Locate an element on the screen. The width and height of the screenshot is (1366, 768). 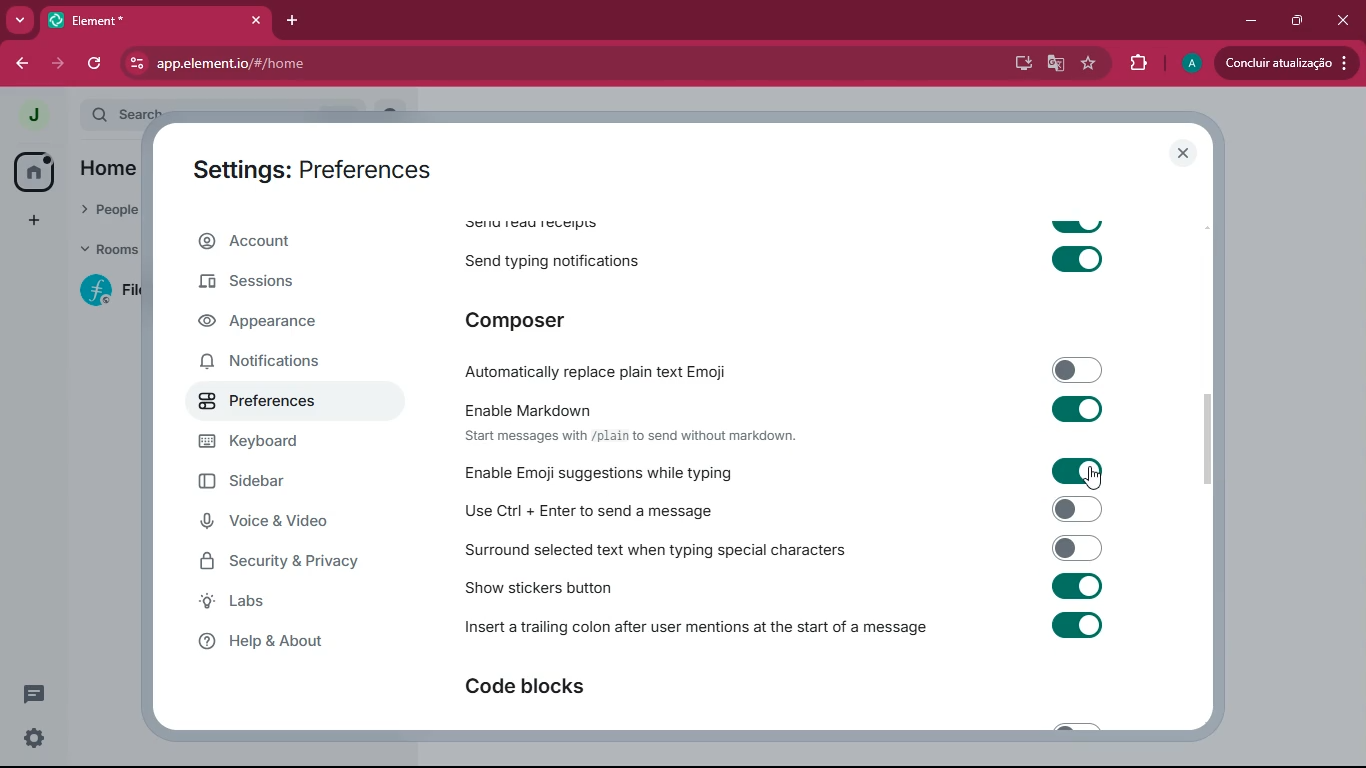
keyboard is located at coordinates (277, 444).